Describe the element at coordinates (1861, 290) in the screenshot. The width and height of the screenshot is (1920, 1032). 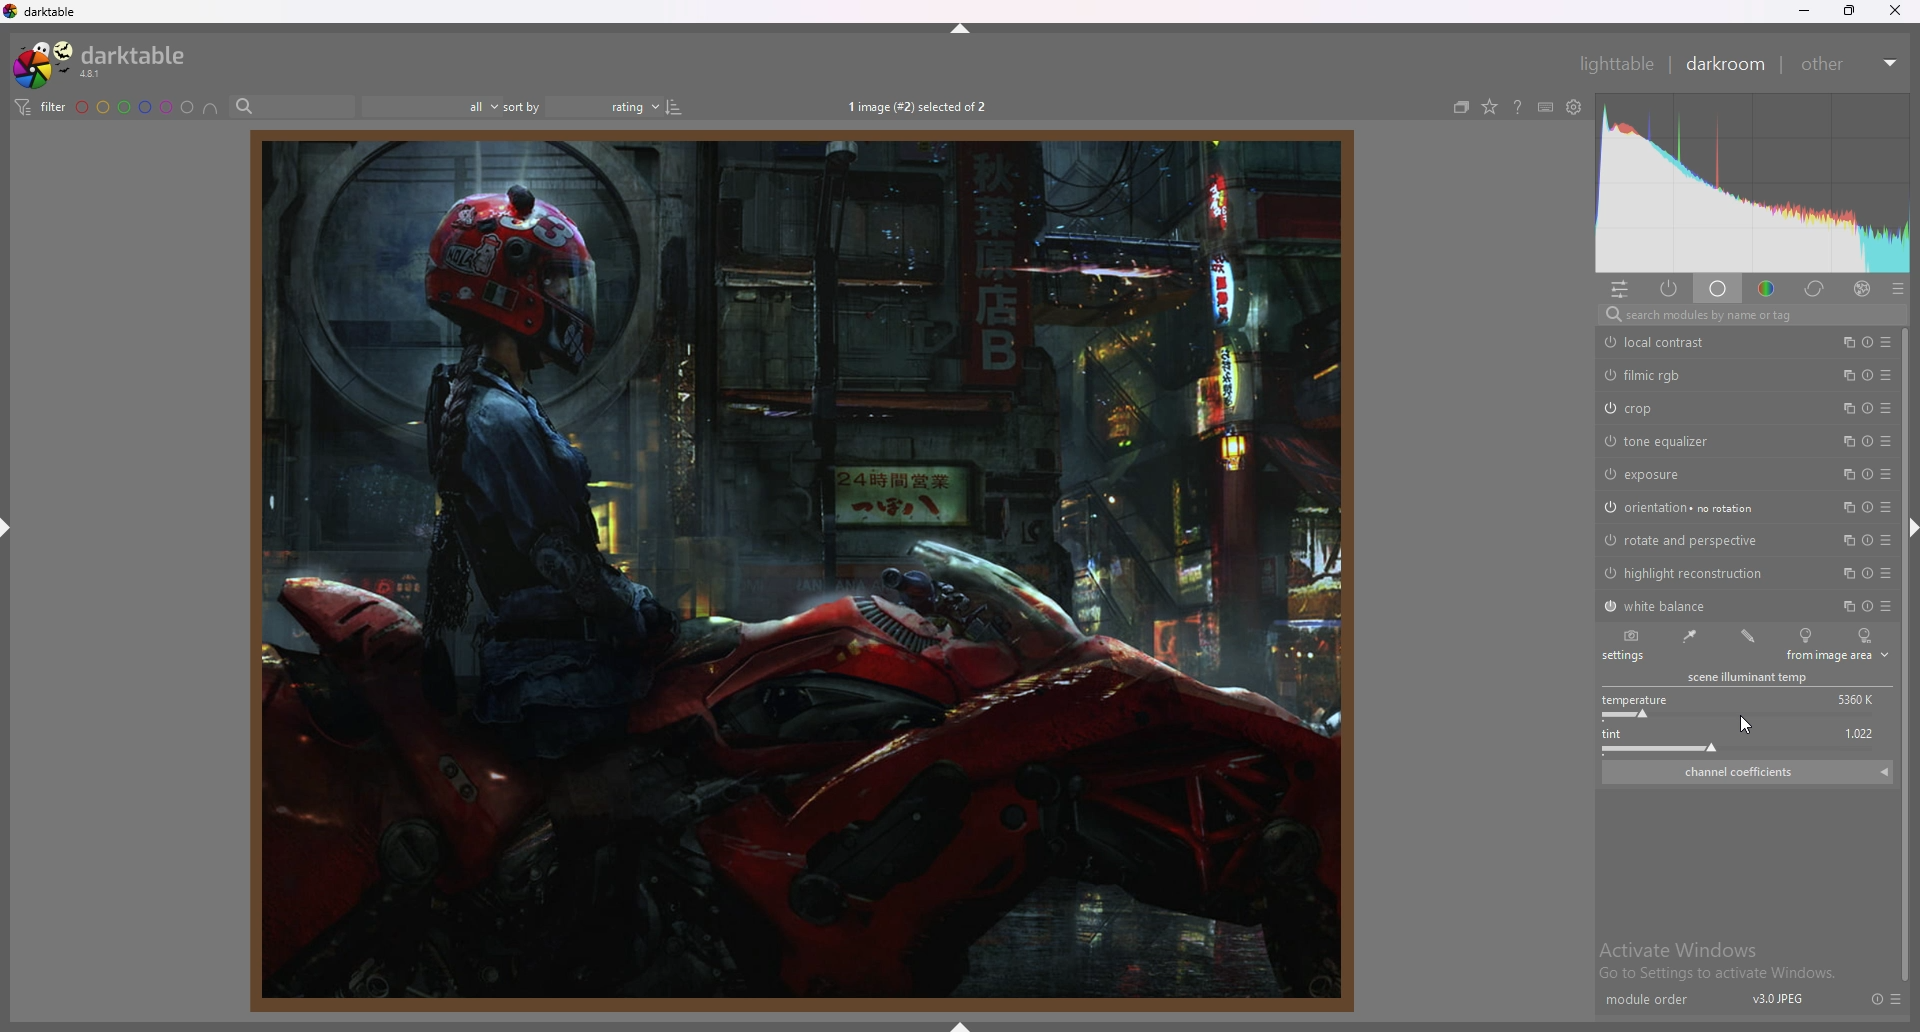
I see `effect` at that location.